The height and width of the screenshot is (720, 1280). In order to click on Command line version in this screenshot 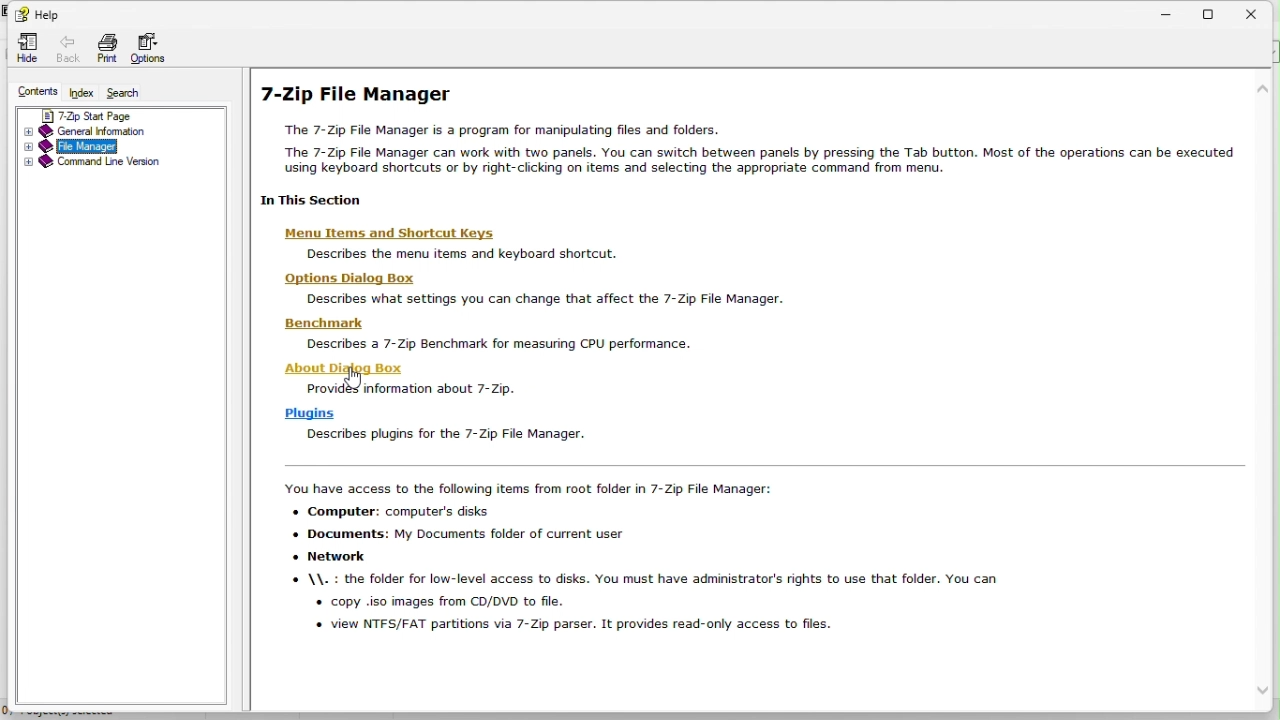, I will do `click(93, 164)`.